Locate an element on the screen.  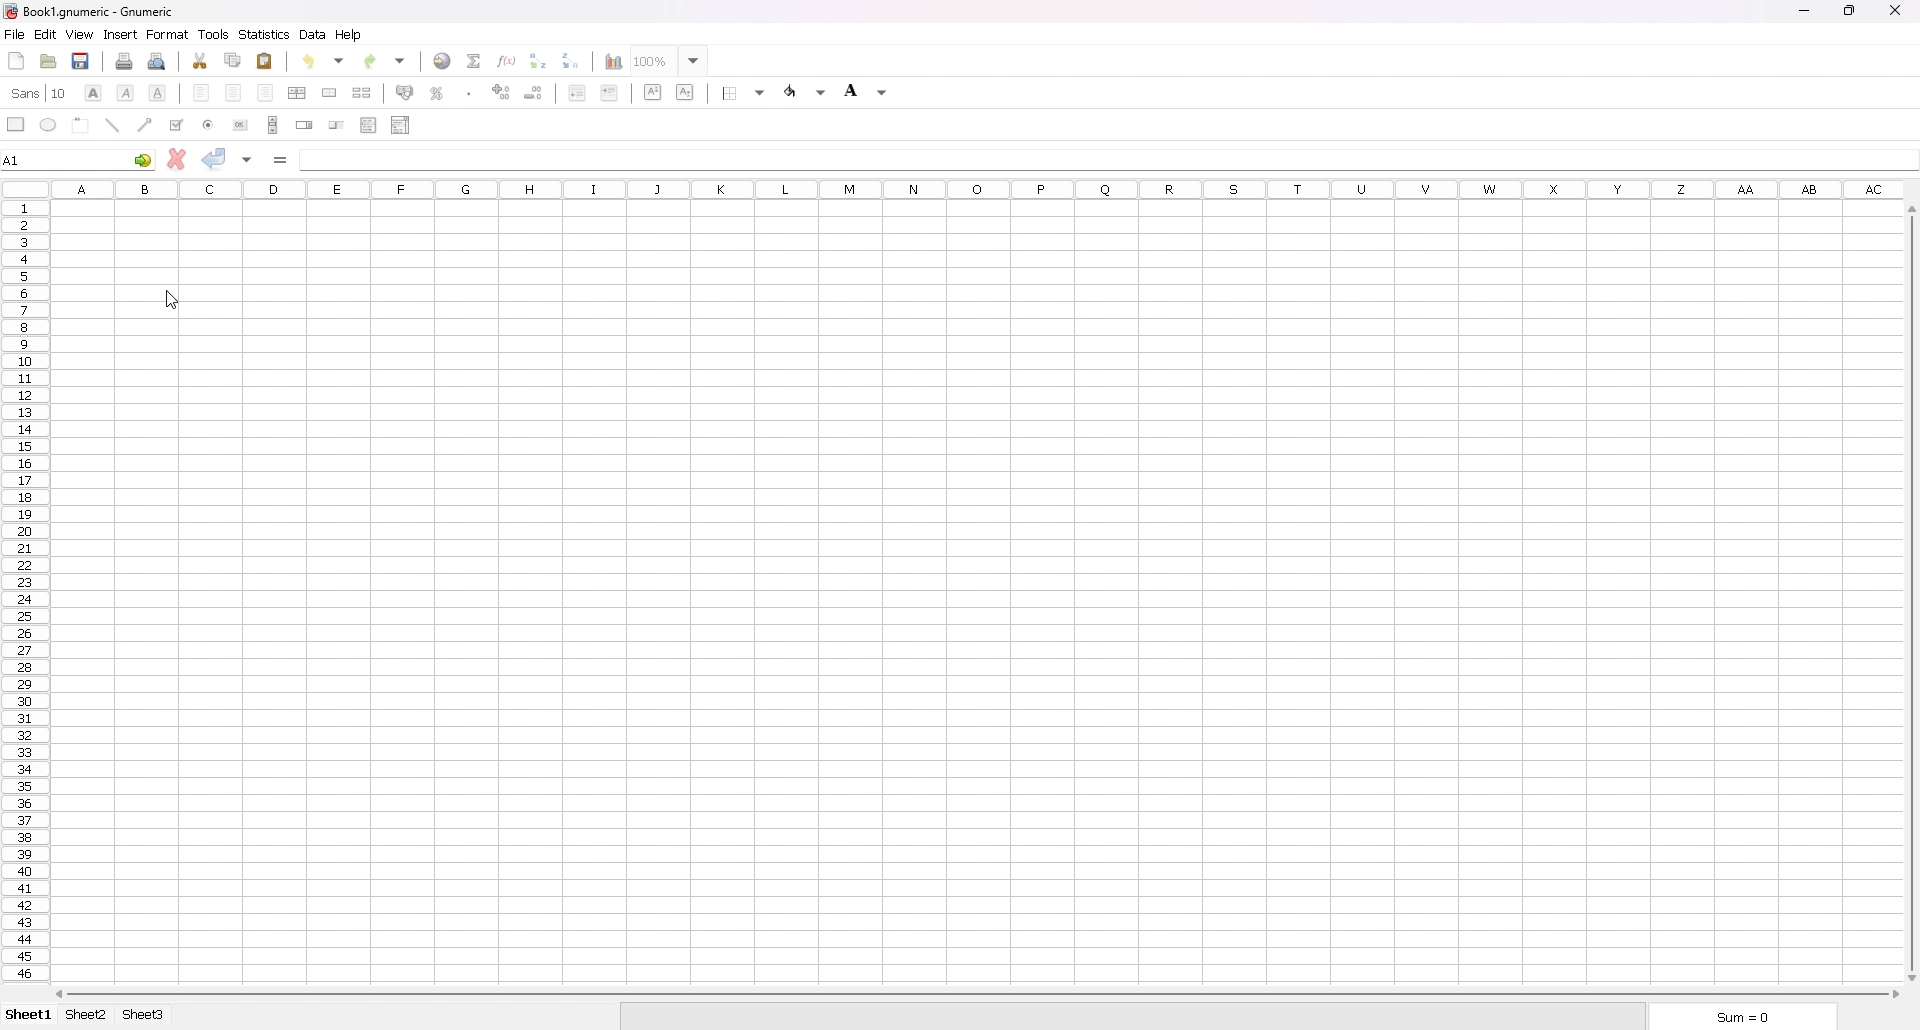
sheet 2 is located at coordinates (88, 1015).